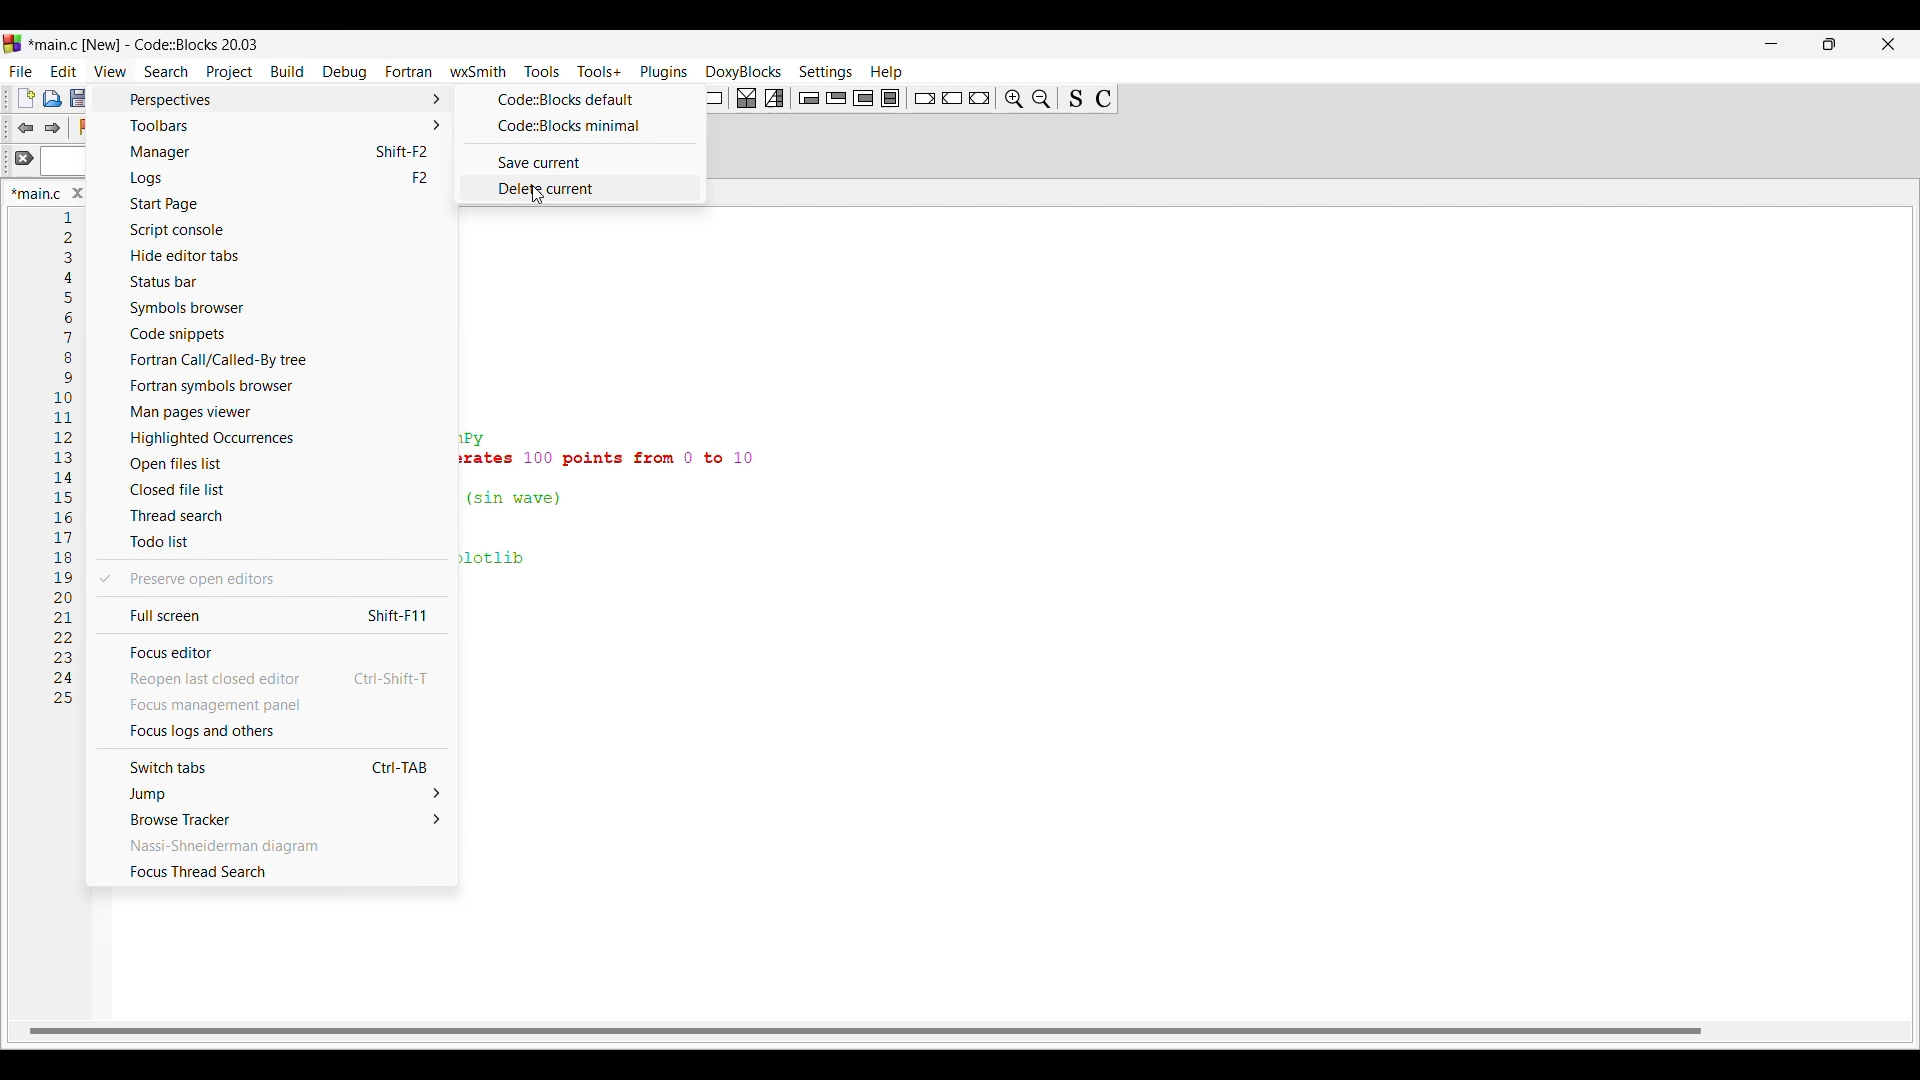 The height and width of the screenshot is (1080, 1920). Describe the element at coordinates (288, 71) in the screenshot. I see `Build menu` at that location.